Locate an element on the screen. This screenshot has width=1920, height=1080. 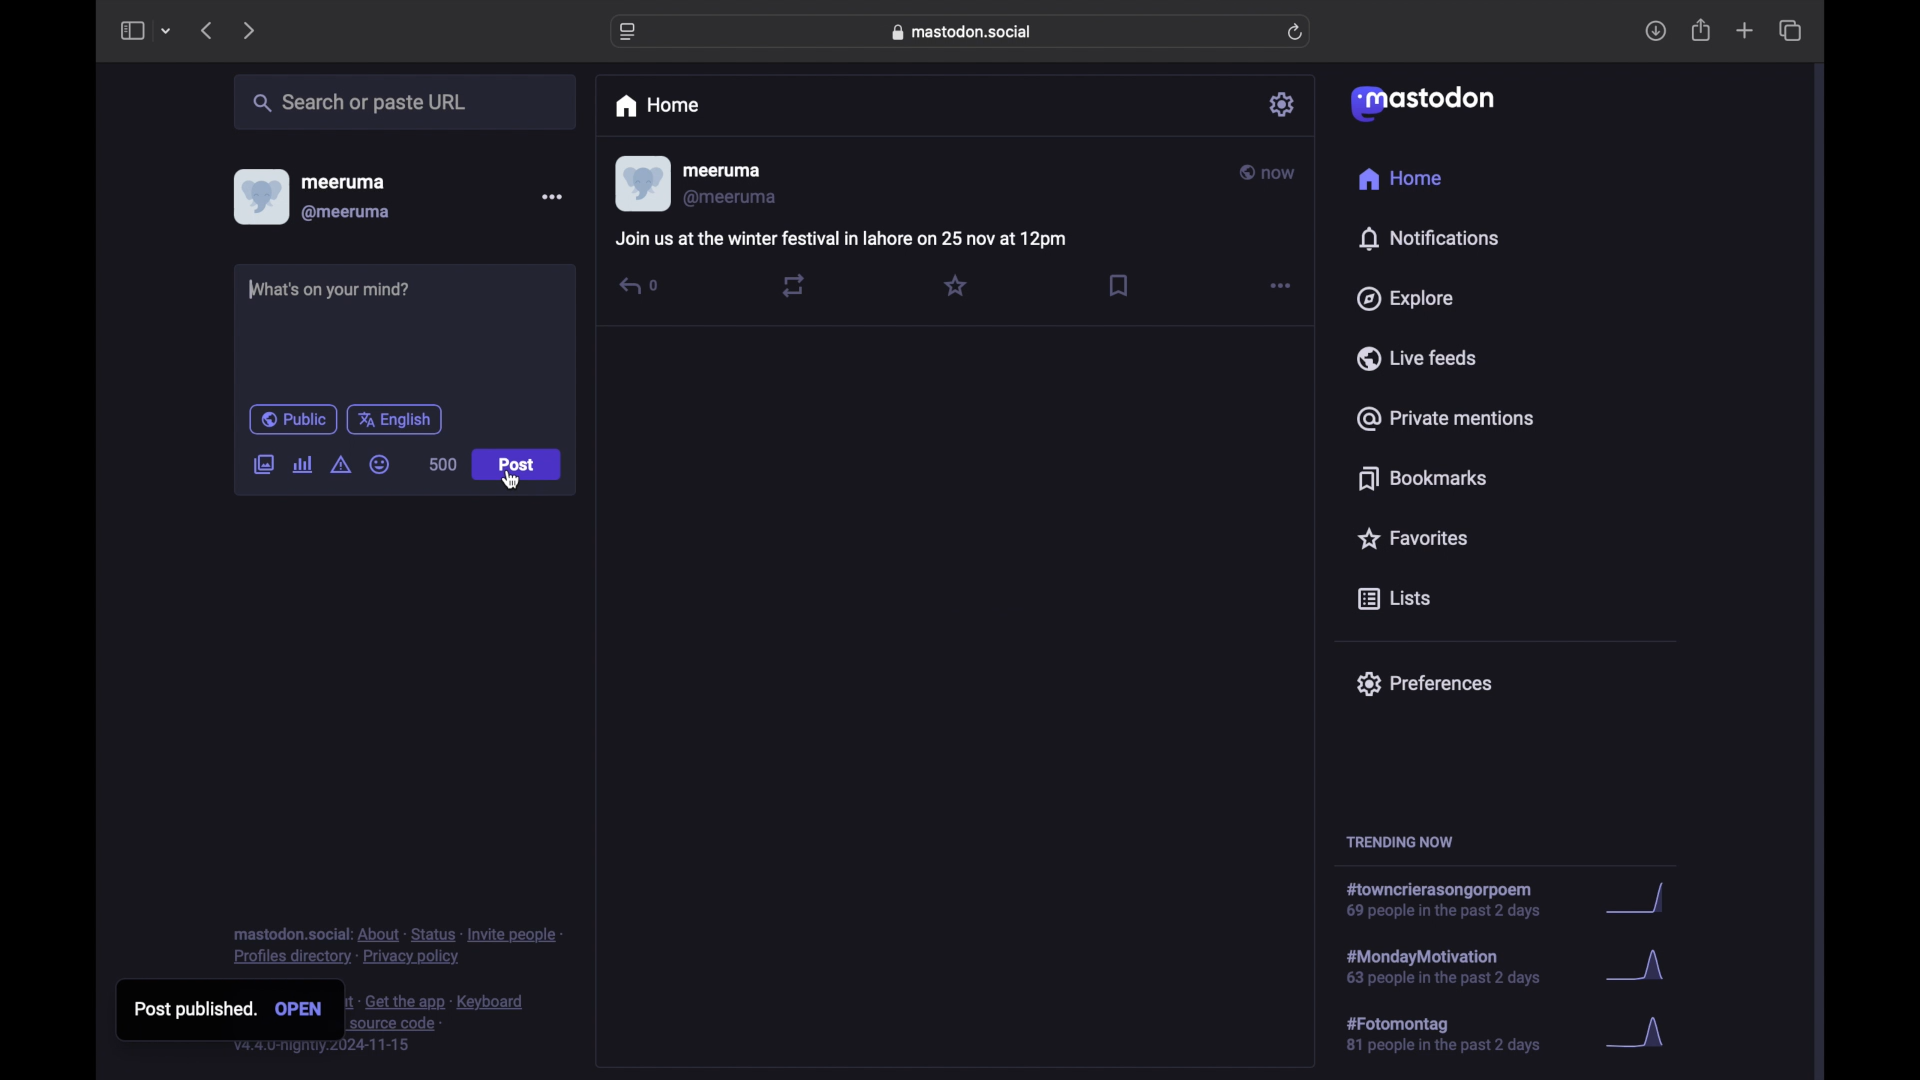
display picture is located at coordinates (259, 196).